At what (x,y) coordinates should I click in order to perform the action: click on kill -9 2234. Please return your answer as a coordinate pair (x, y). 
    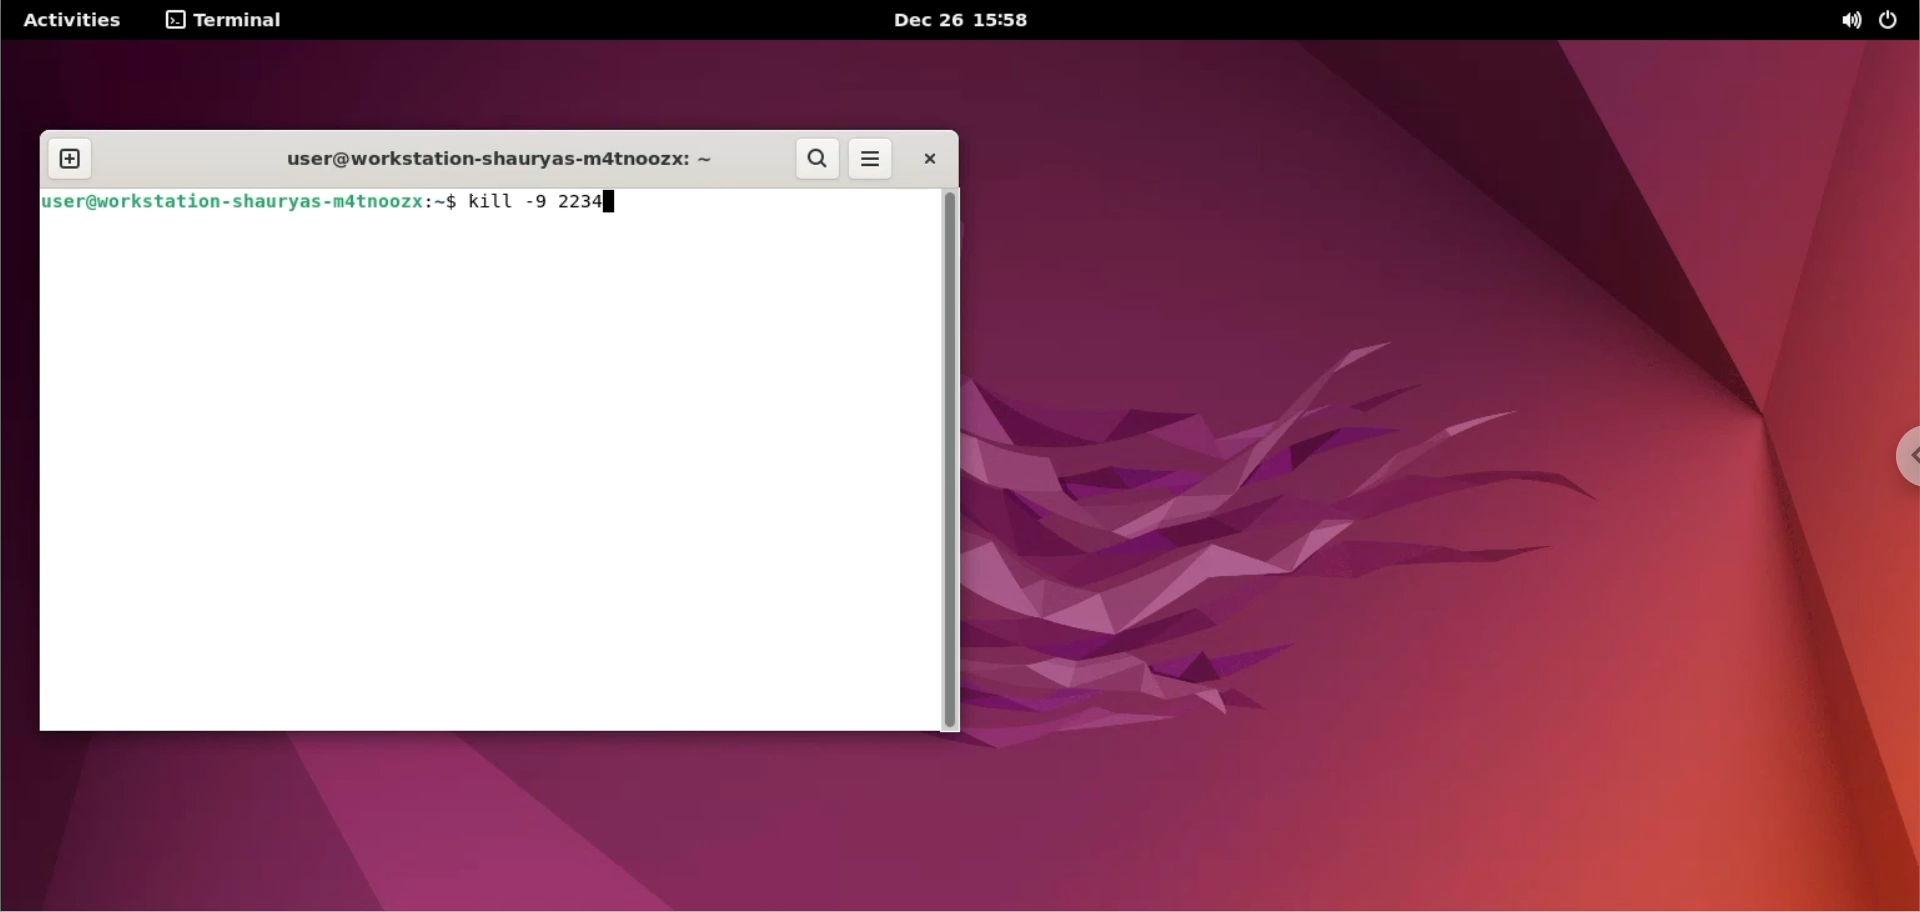
    Looking at the image, I should click on (532, 203).